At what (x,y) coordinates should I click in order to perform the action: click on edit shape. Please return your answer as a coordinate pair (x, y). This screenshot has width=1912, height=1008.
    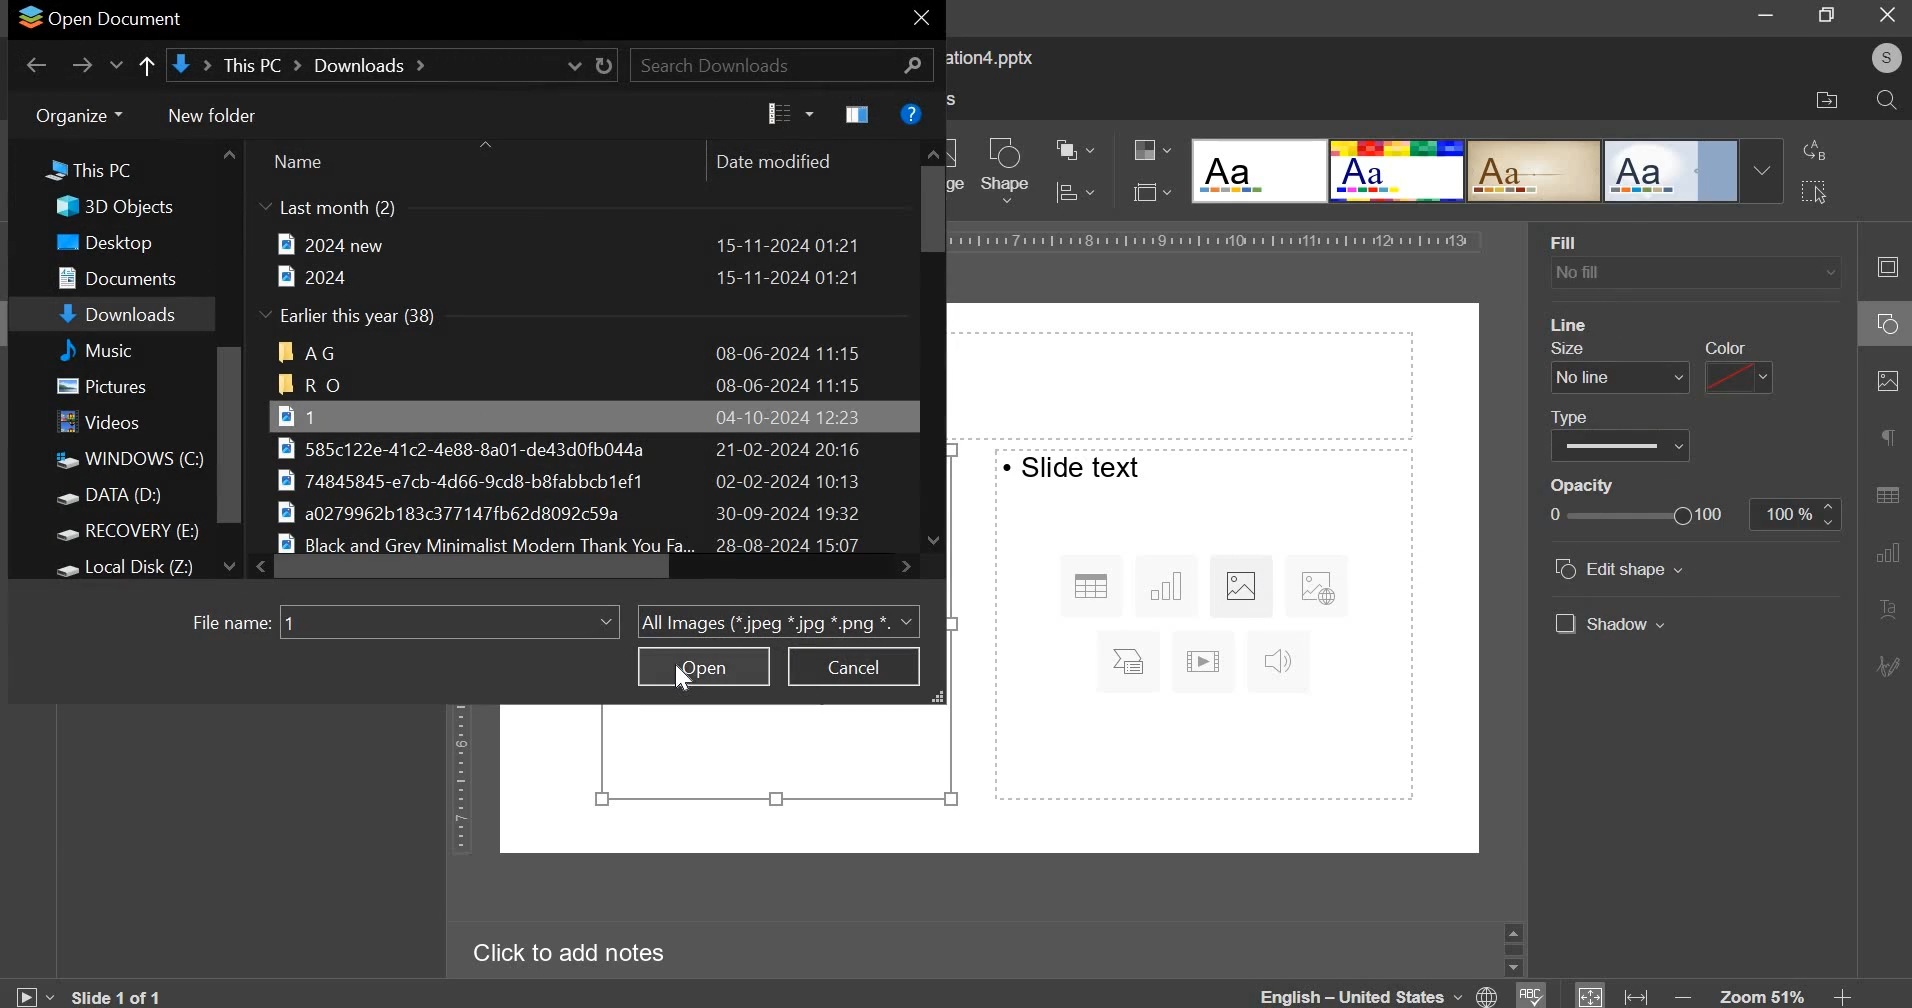
    Looking at the image, I should click on (1621, 569).